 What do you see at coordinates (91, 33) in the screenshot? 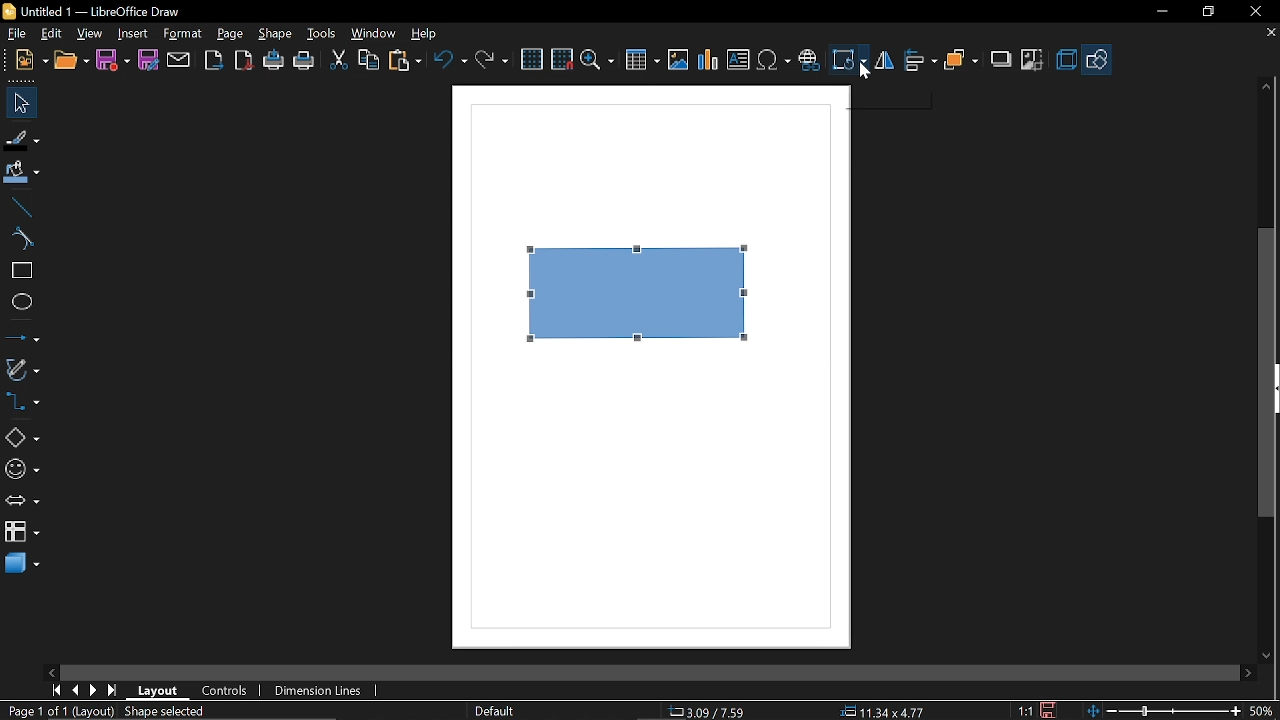
I see `View` at bounding box center [91, 33].